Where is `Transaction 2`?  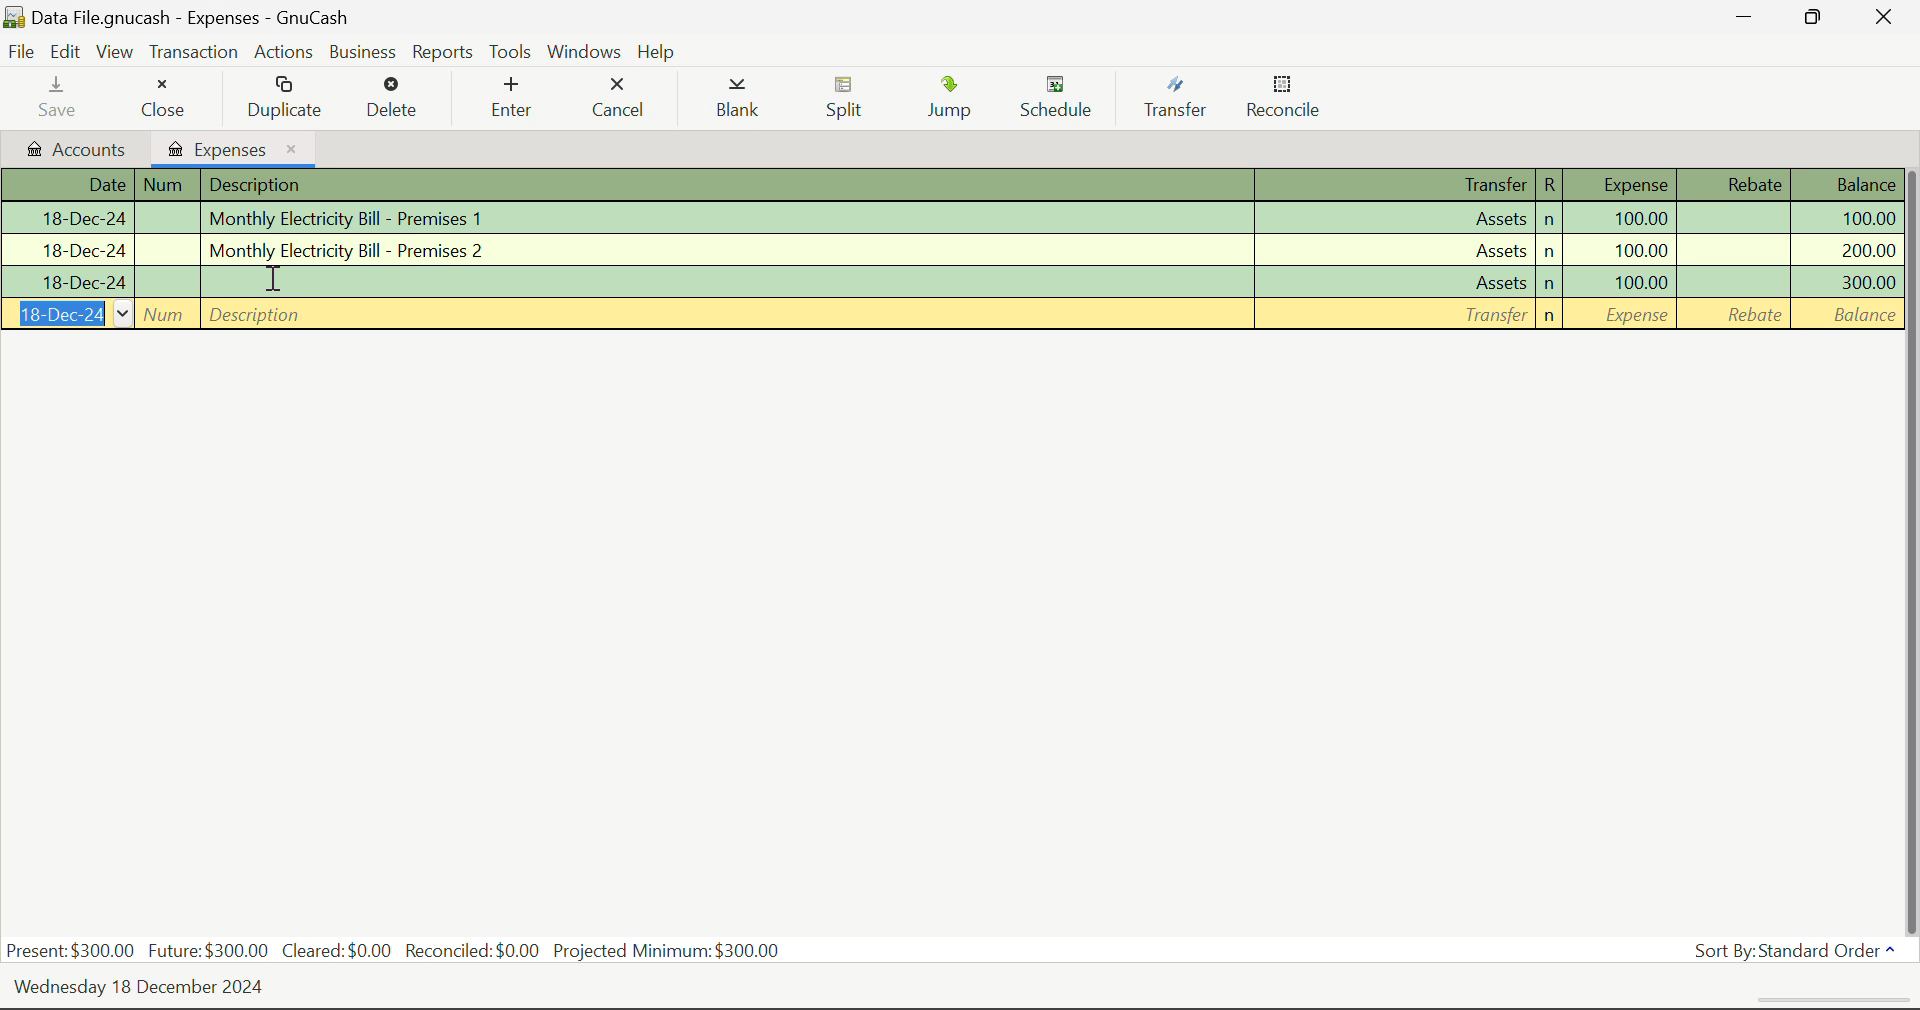
Transaction 2 is located at coordinates (953, 248).